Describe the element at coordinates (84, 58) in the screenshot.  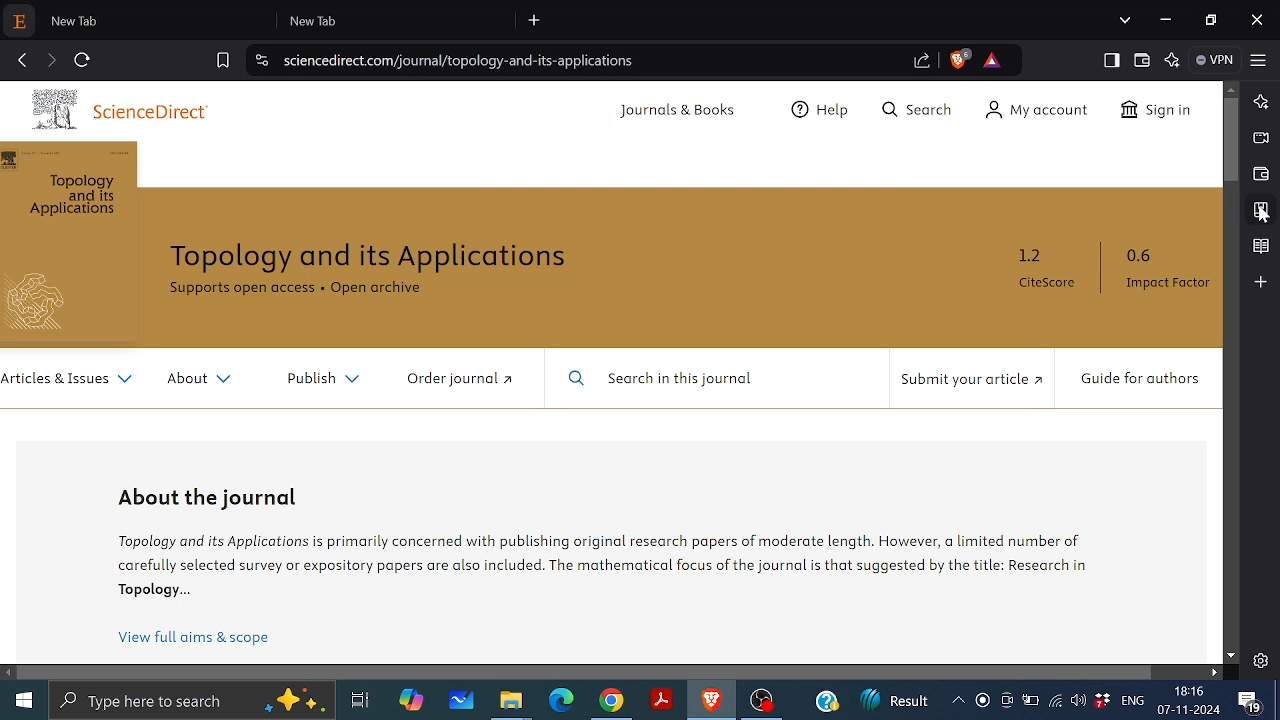
I see `Reload` at that location.